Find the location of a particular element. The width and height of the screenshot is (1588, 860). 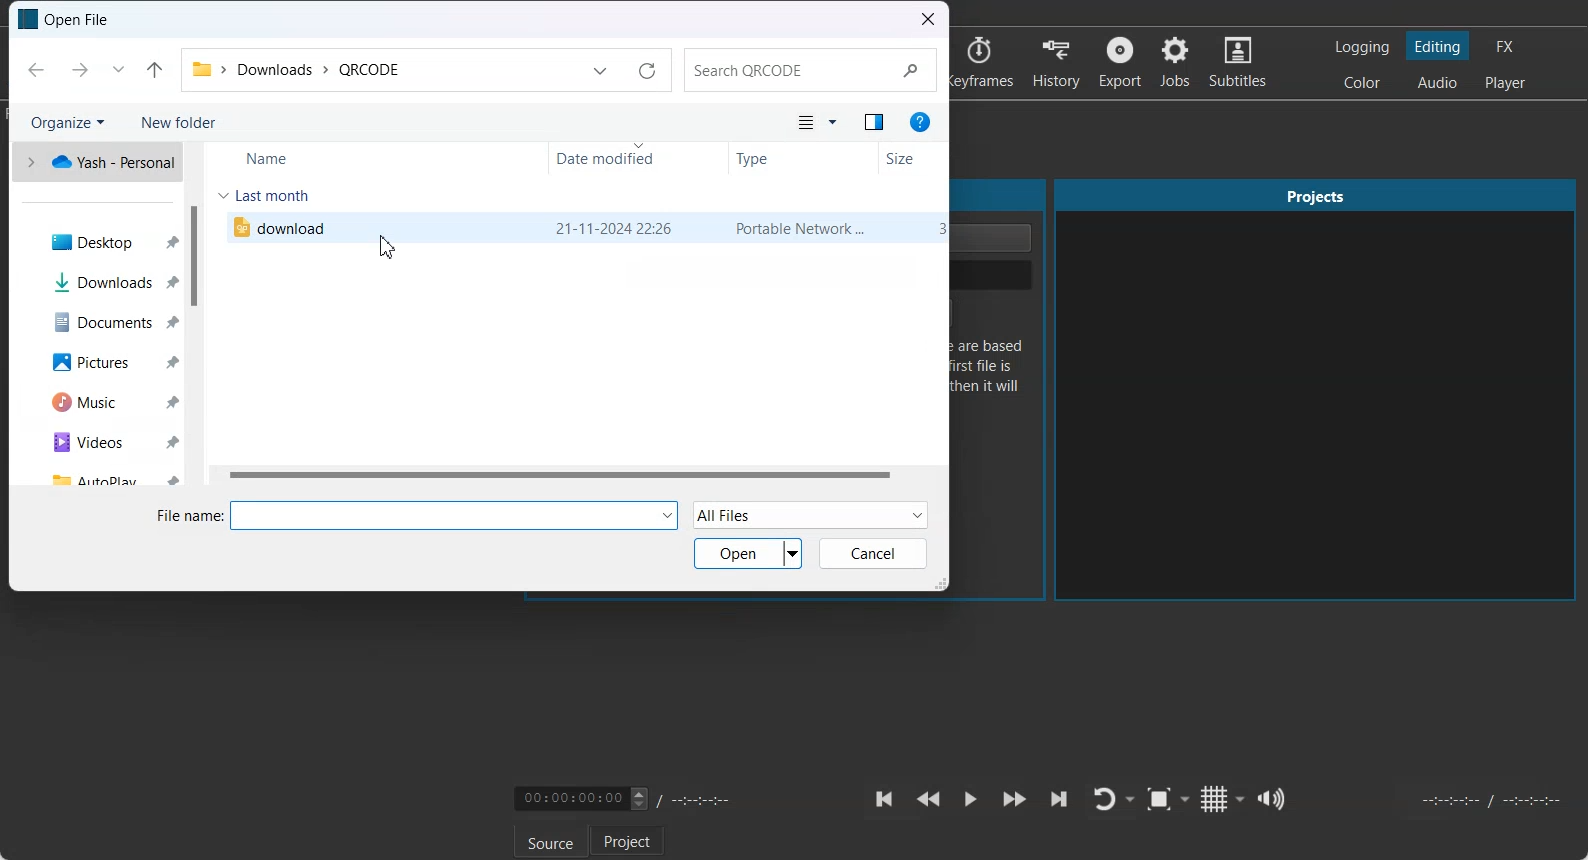

Documents is located at coordinates (97, 323).